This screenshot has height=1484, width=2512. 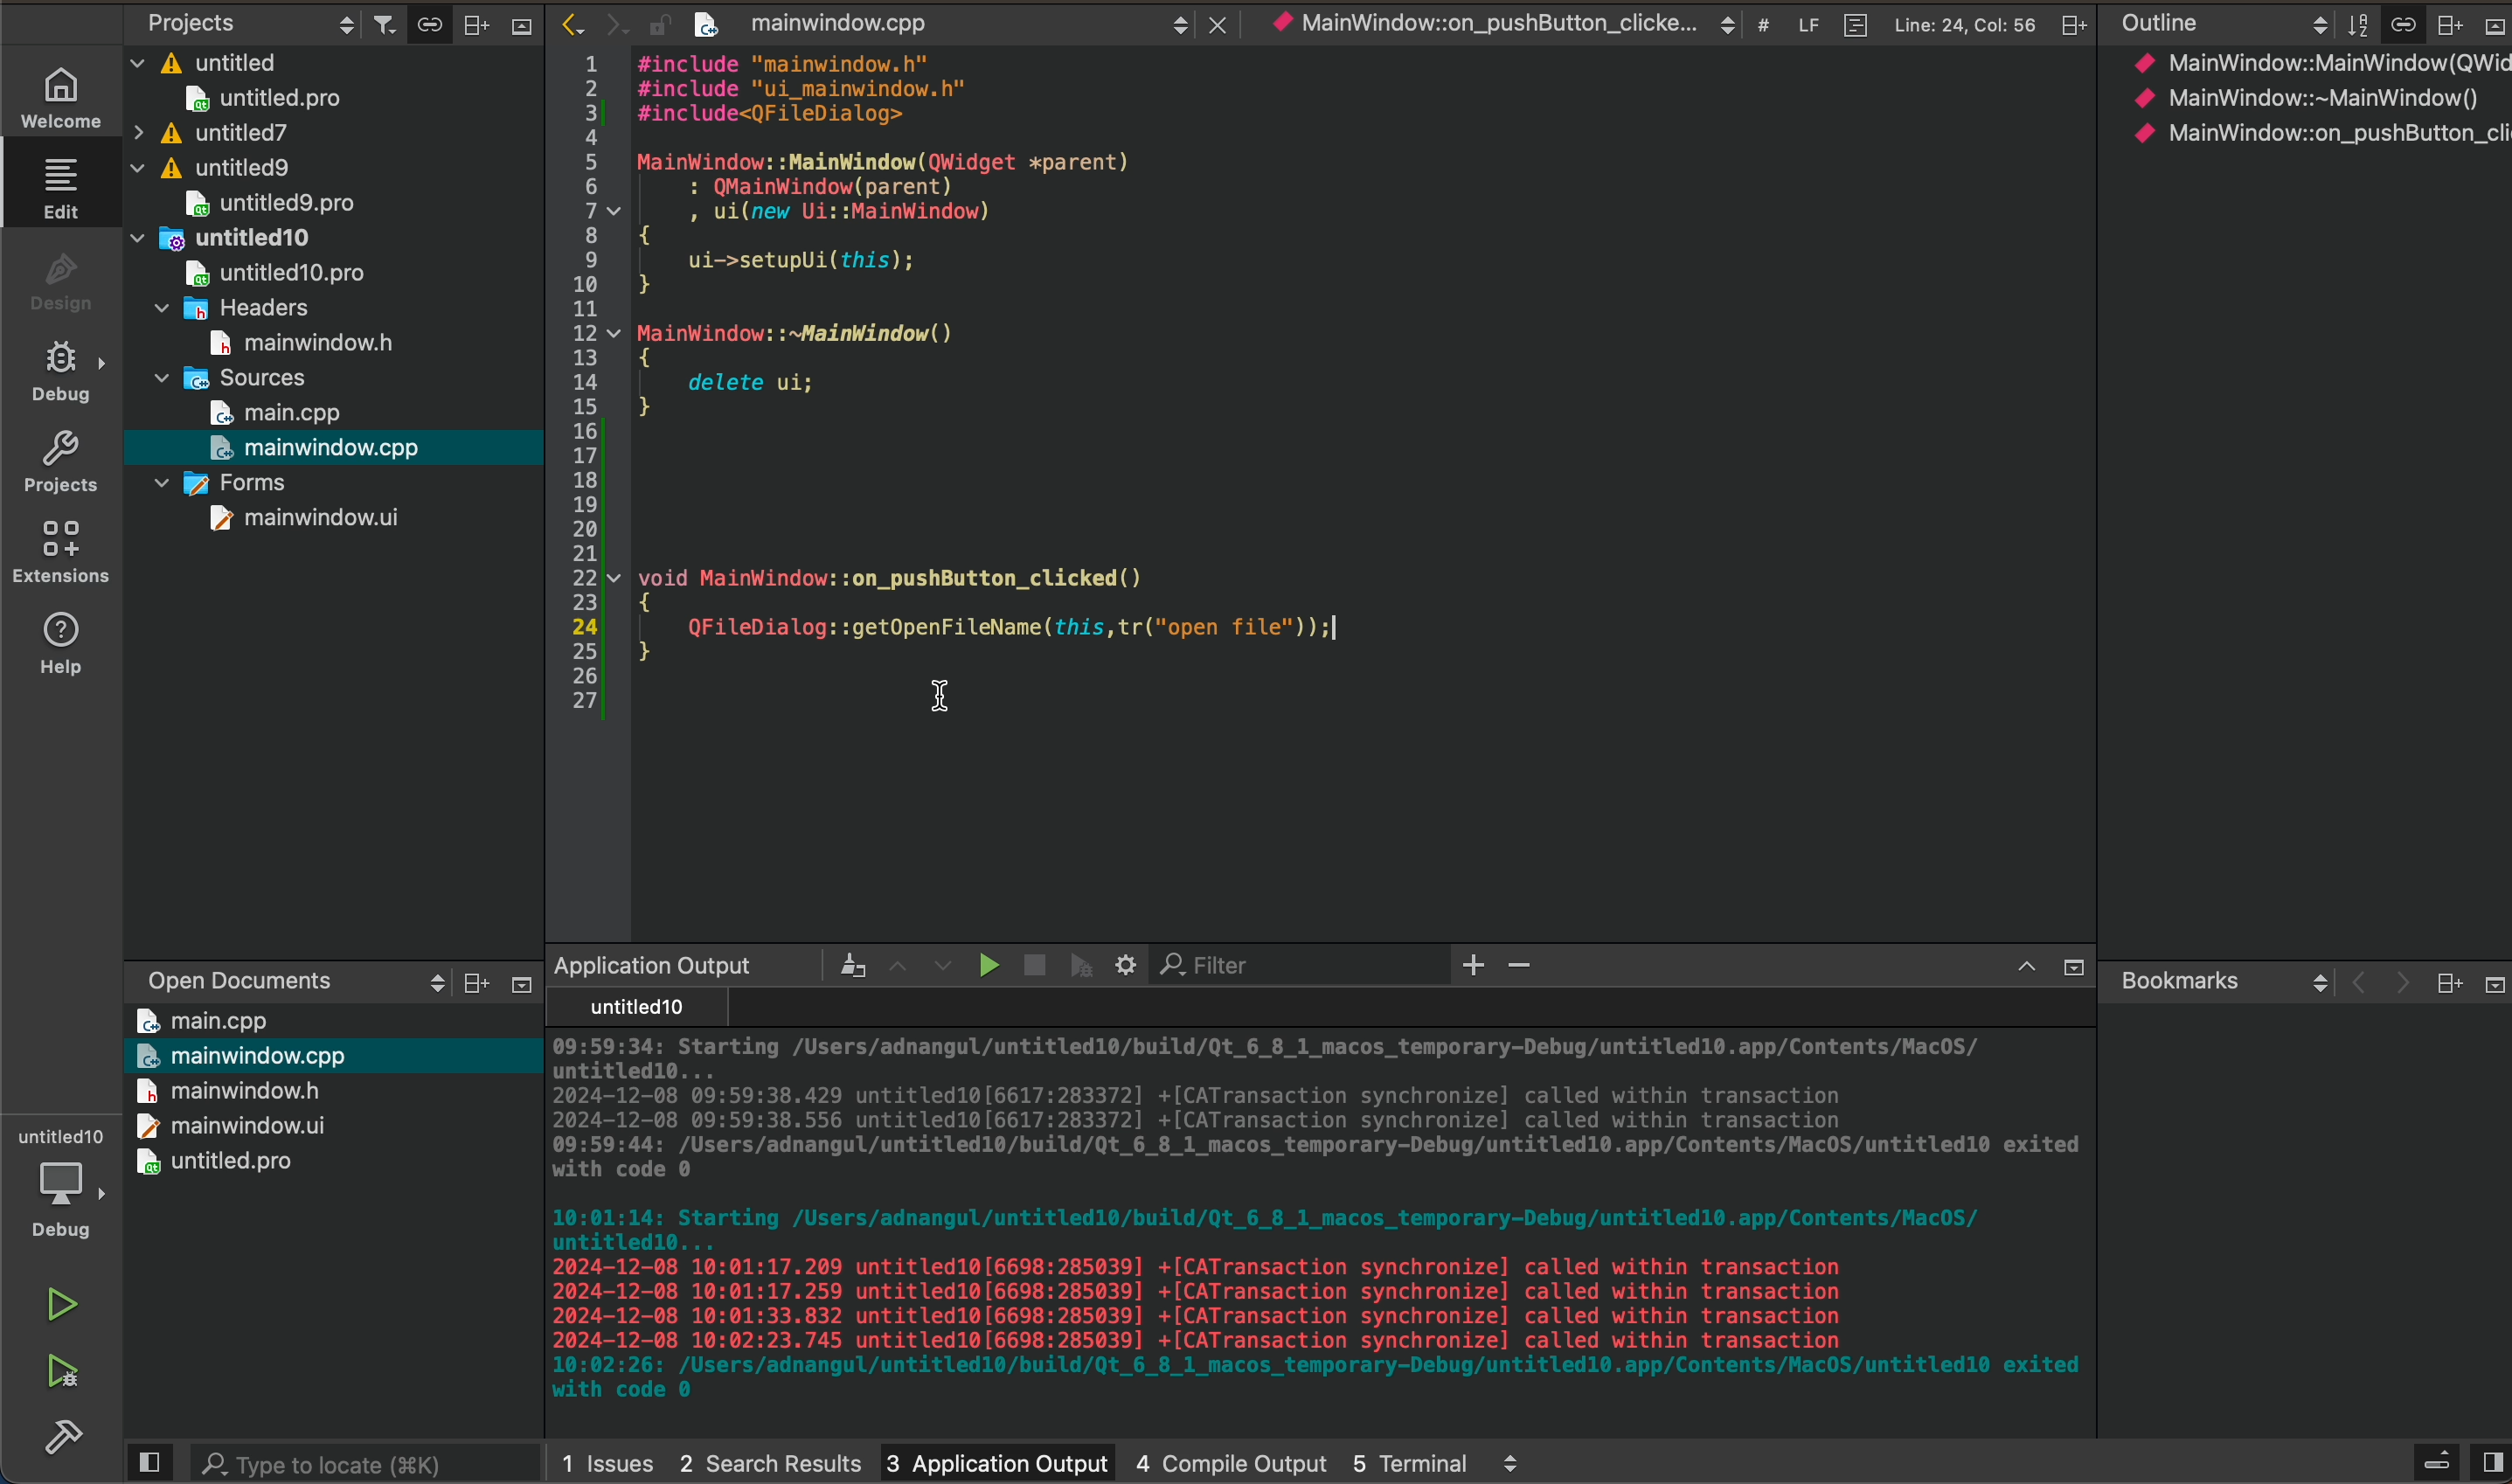 I want to click on , so click(x=2447, y=983).